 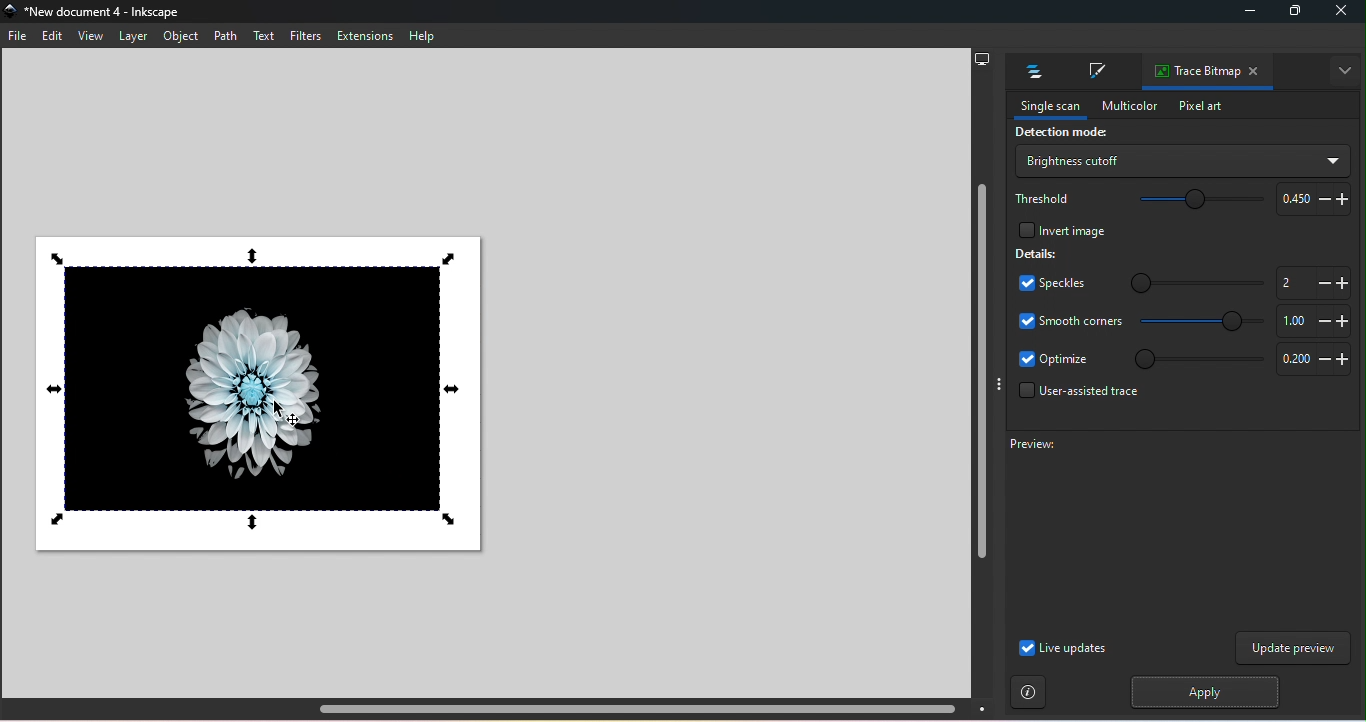 I want to click on Toggle display options, so click(x=1346, y=71).